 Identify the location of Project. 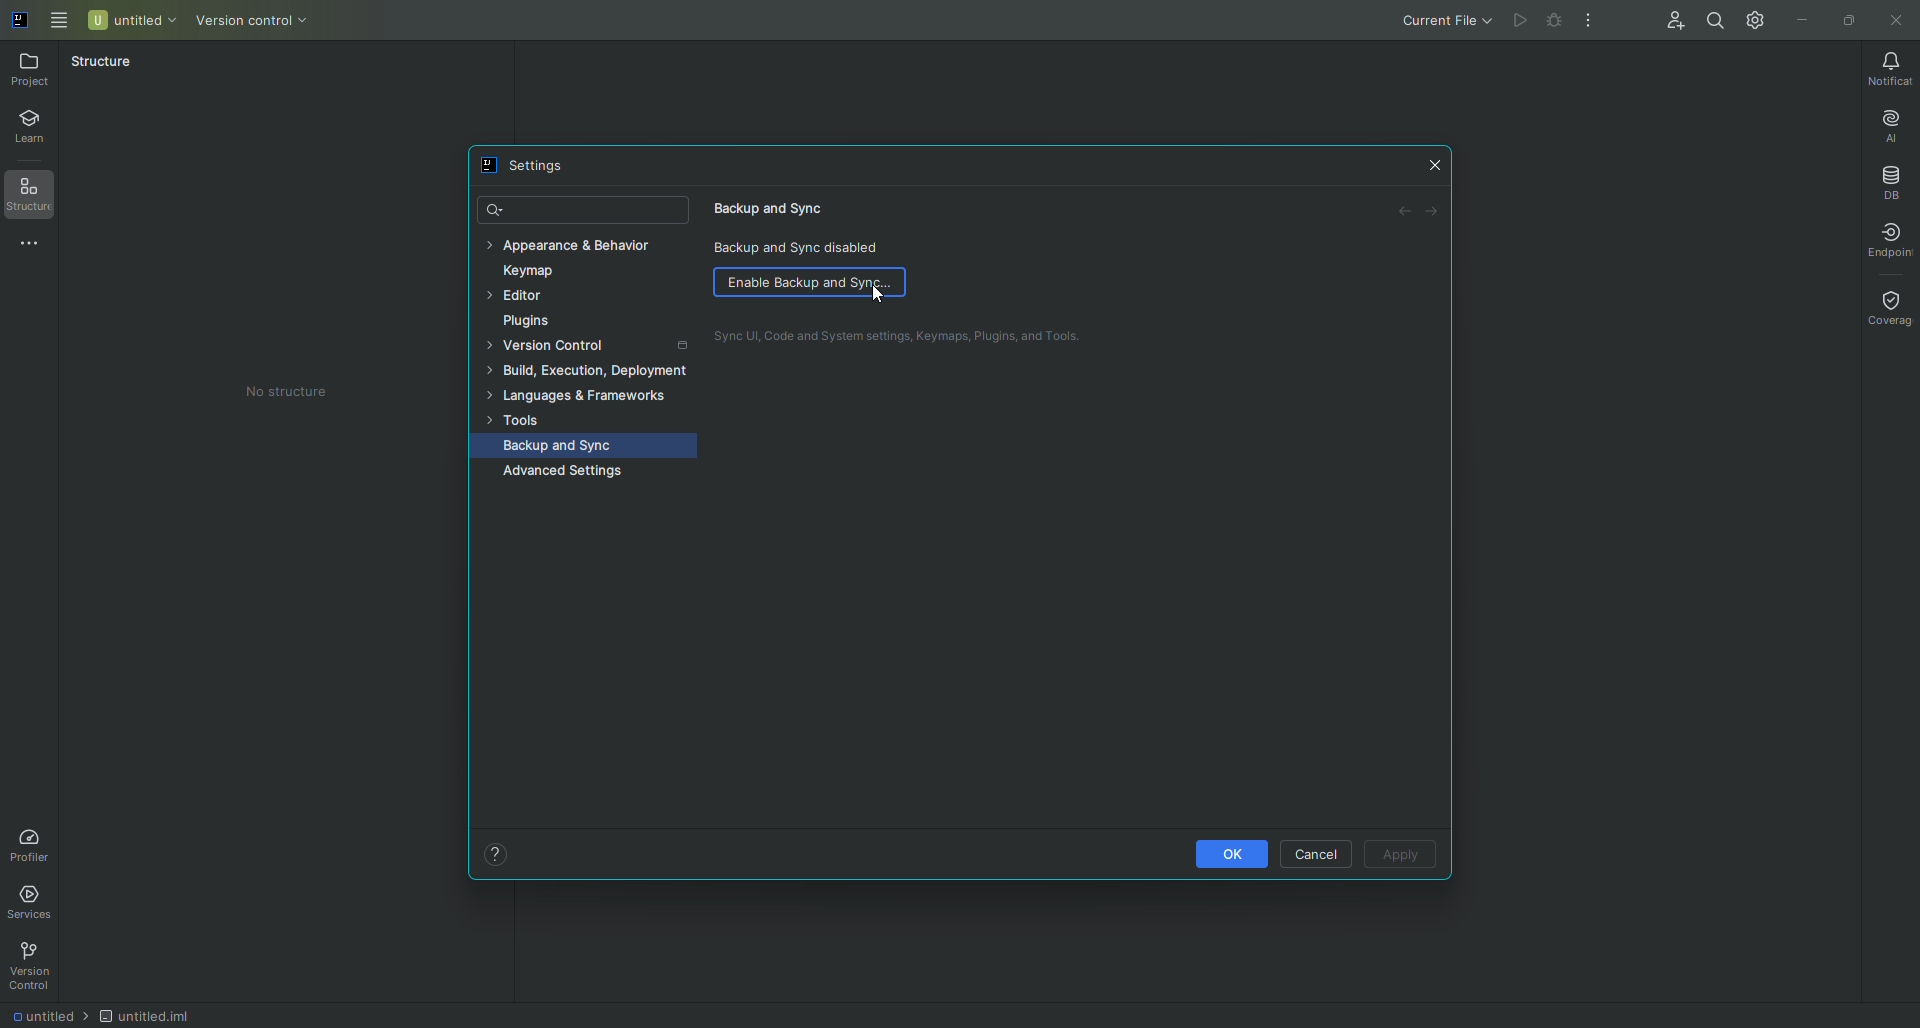
(33, 69).